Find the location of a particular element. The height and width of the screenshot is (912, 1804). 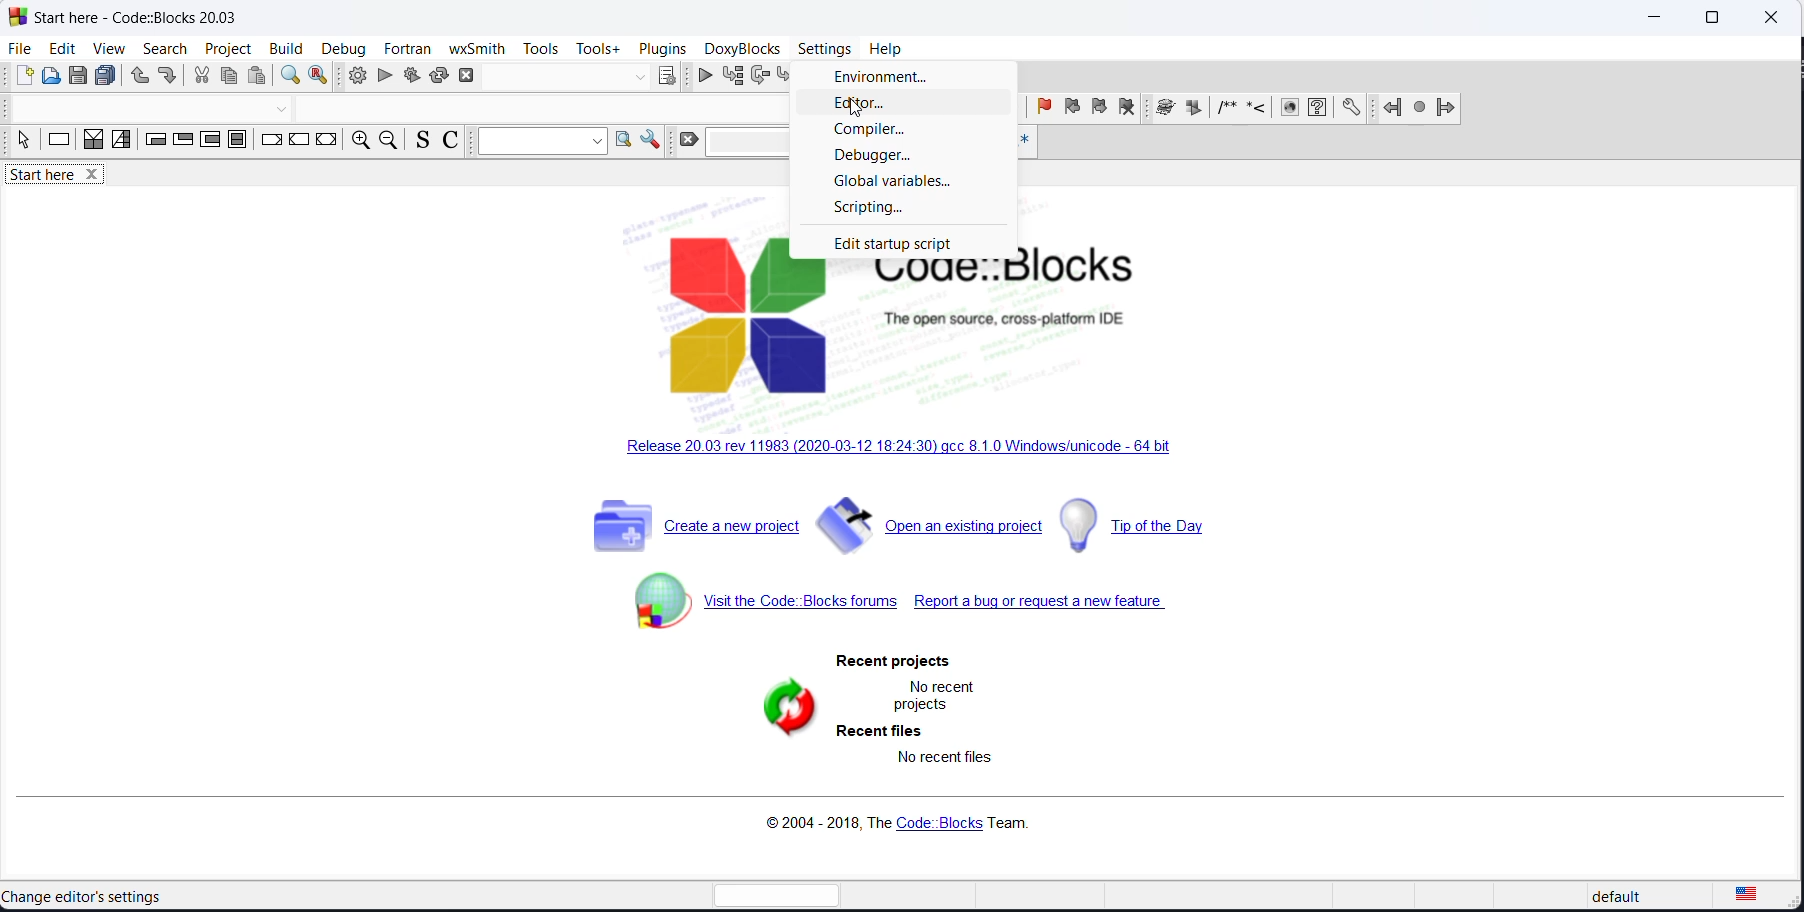

undo is located at coordinates (138, 77).